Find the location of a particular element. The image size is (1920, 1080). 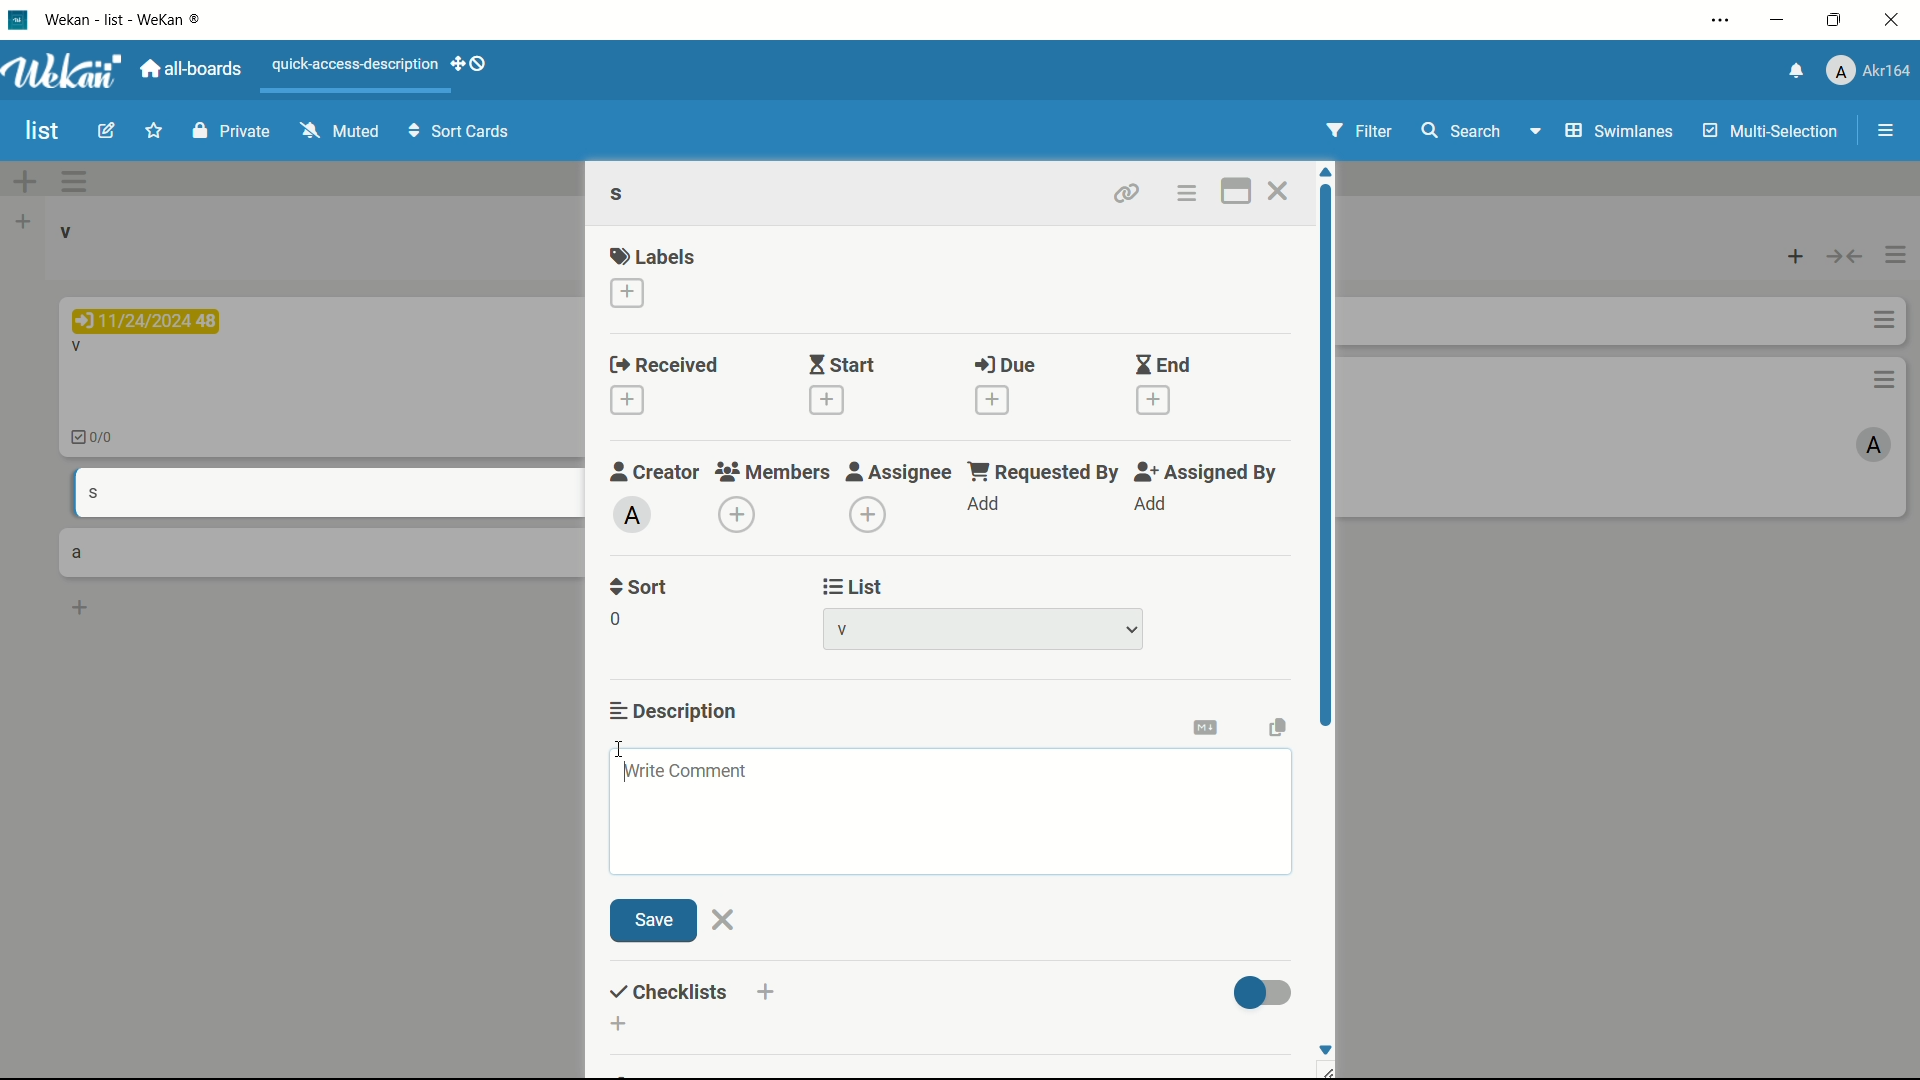

settings and more is located at coordinates (1720, 19).